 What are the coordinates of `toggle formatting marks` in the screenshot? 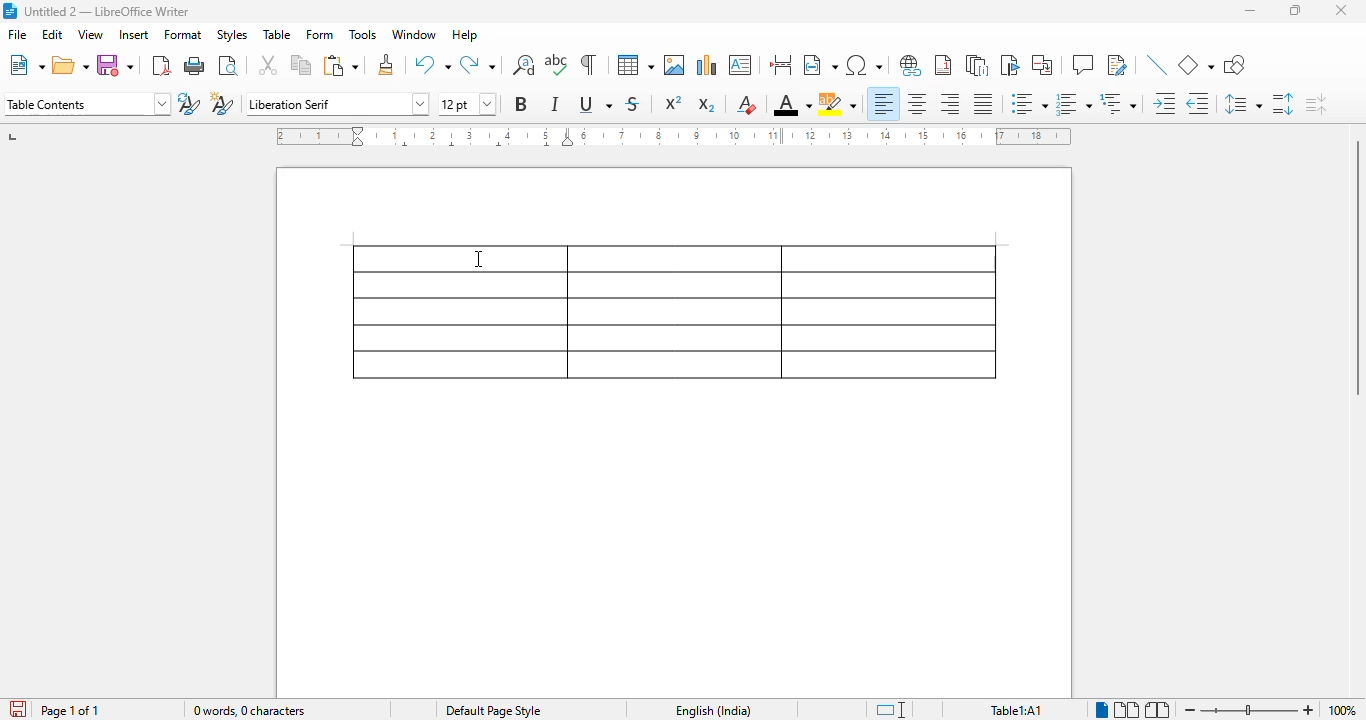 It's located at (589, 65).